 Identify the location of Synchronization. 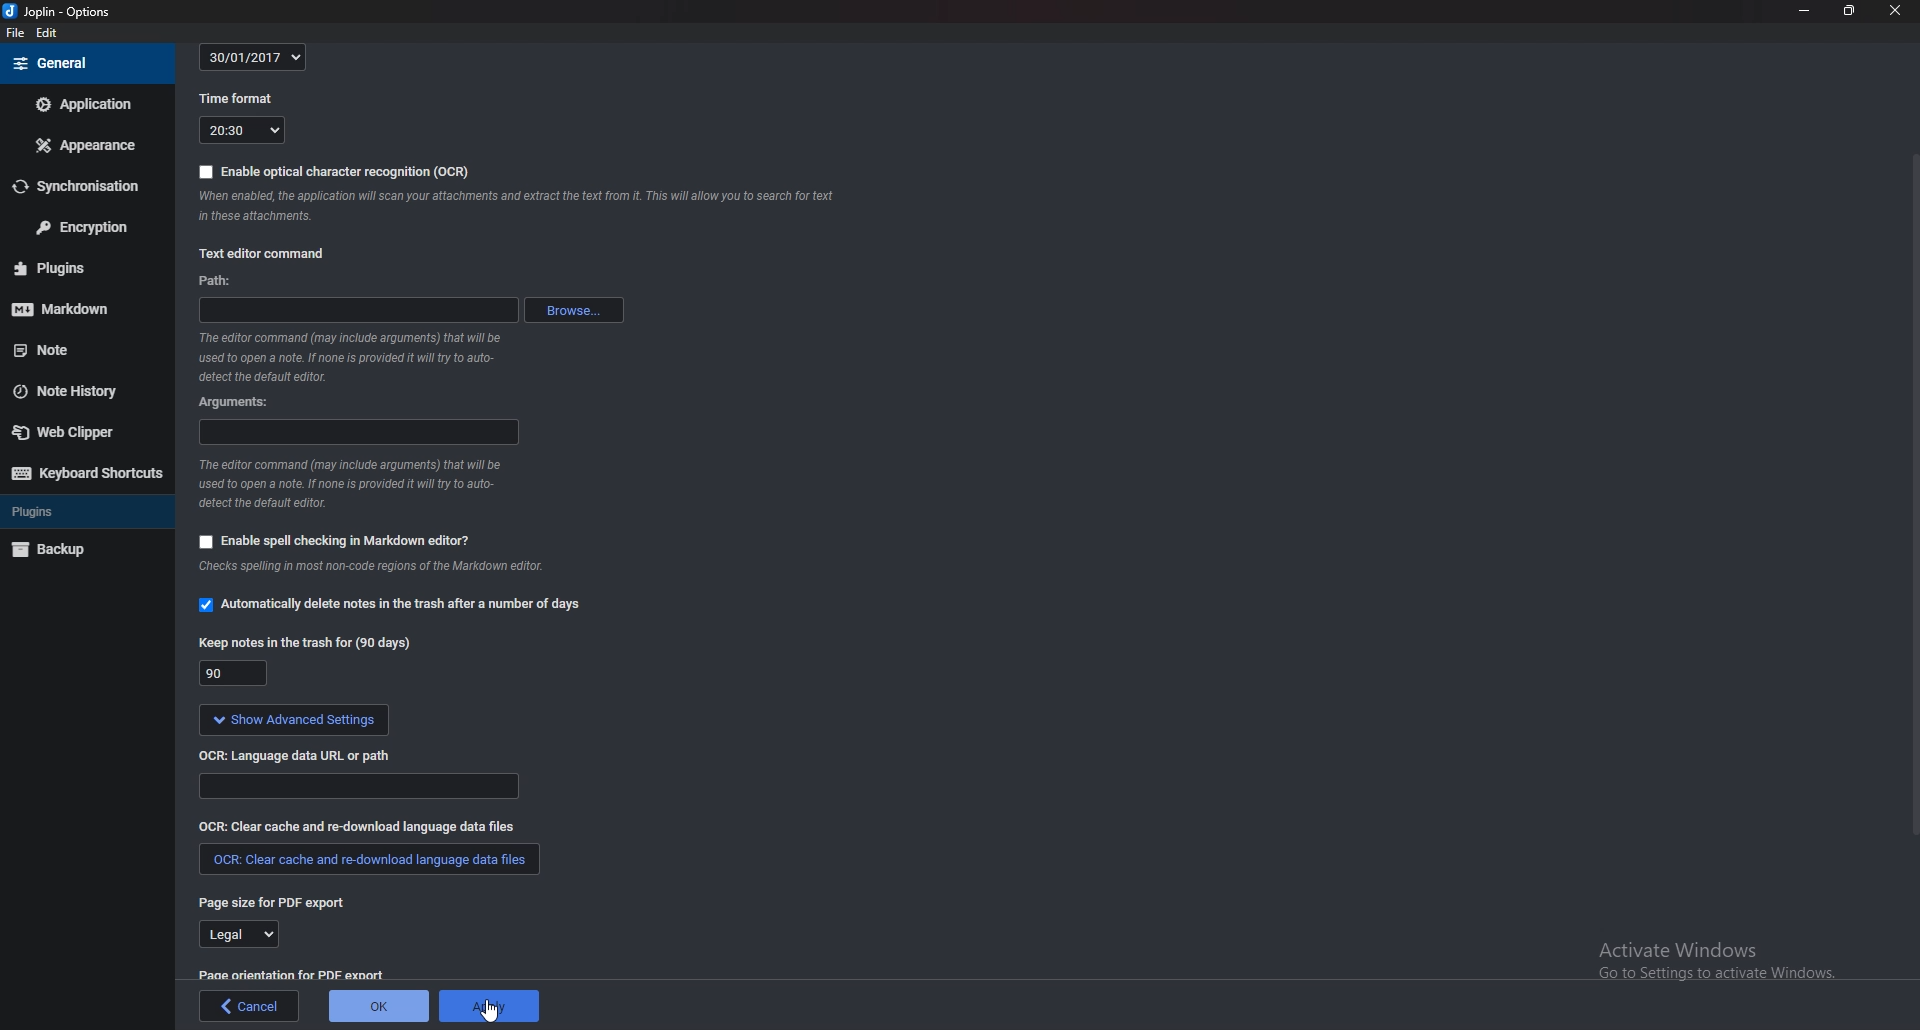
(81, 186).